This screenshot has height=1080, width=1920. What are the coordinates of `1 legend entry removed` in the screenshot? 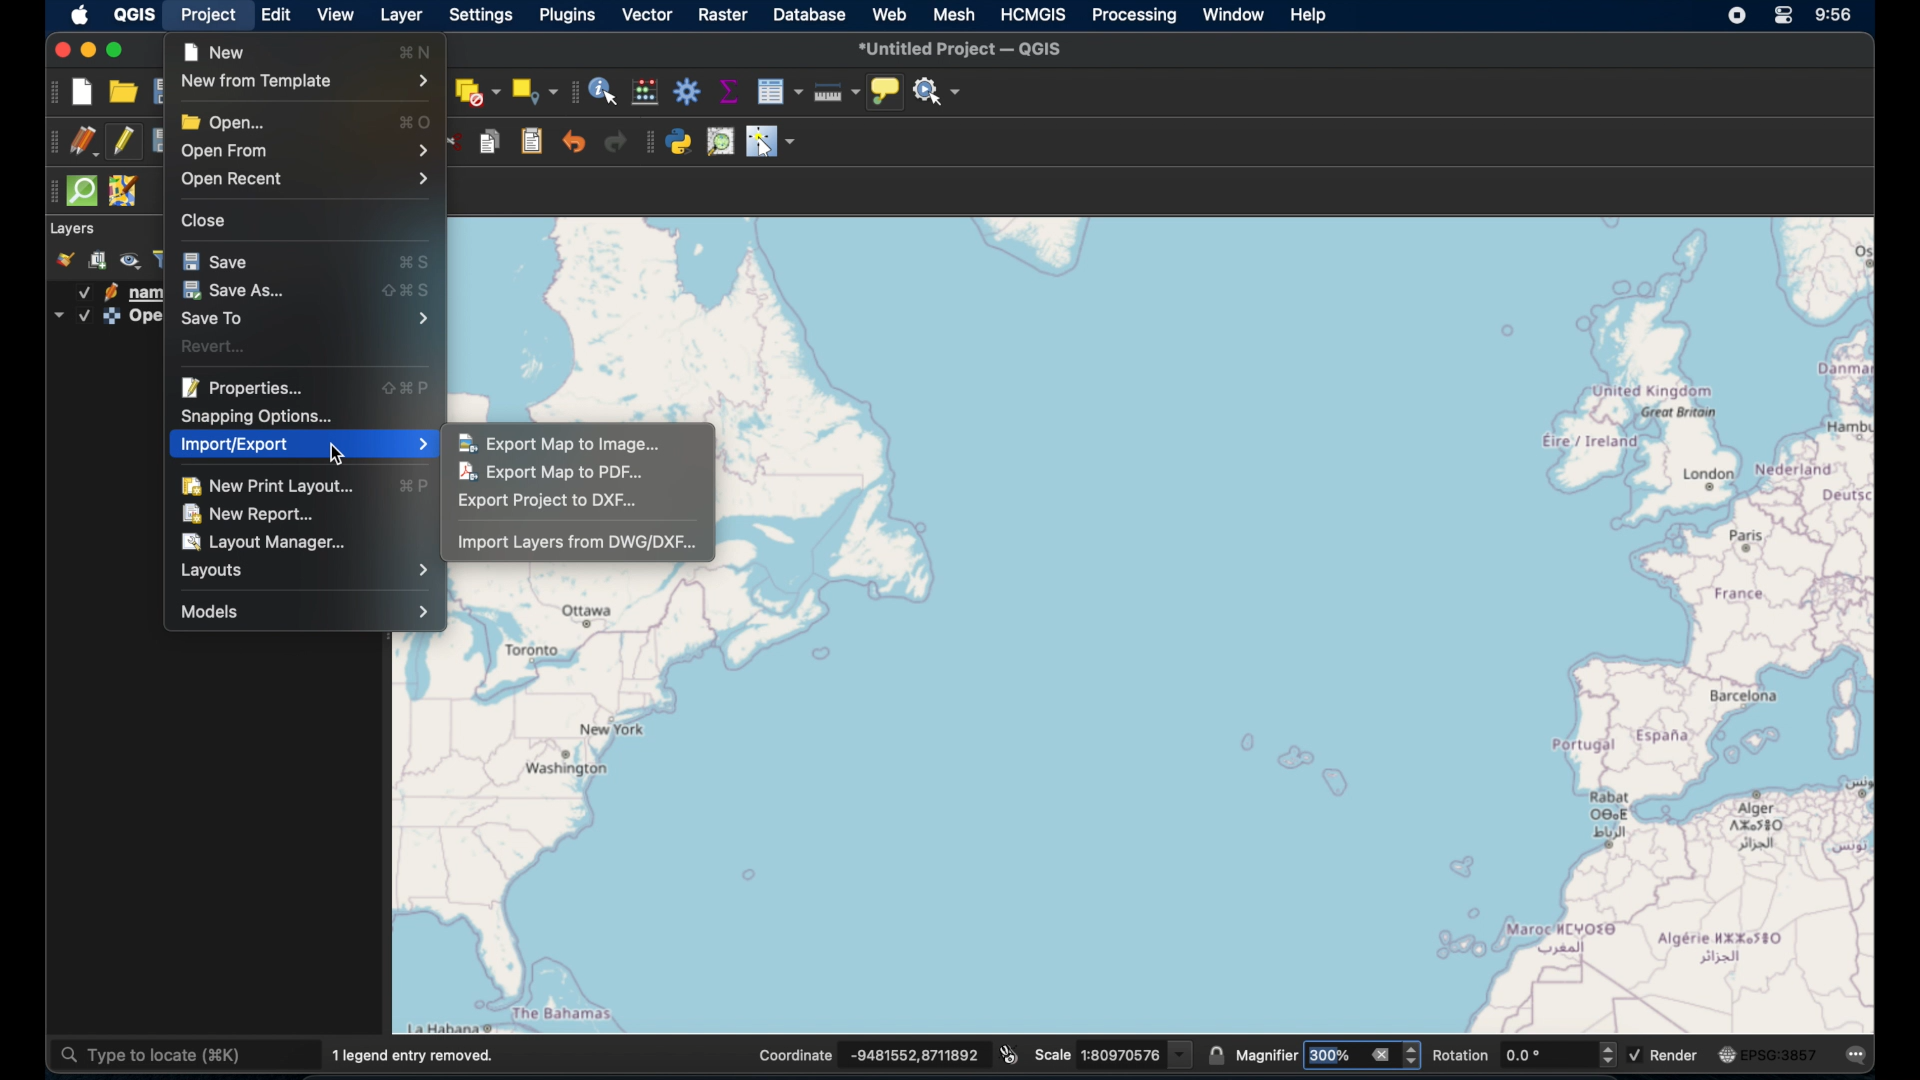 It's located at (418, 1055).